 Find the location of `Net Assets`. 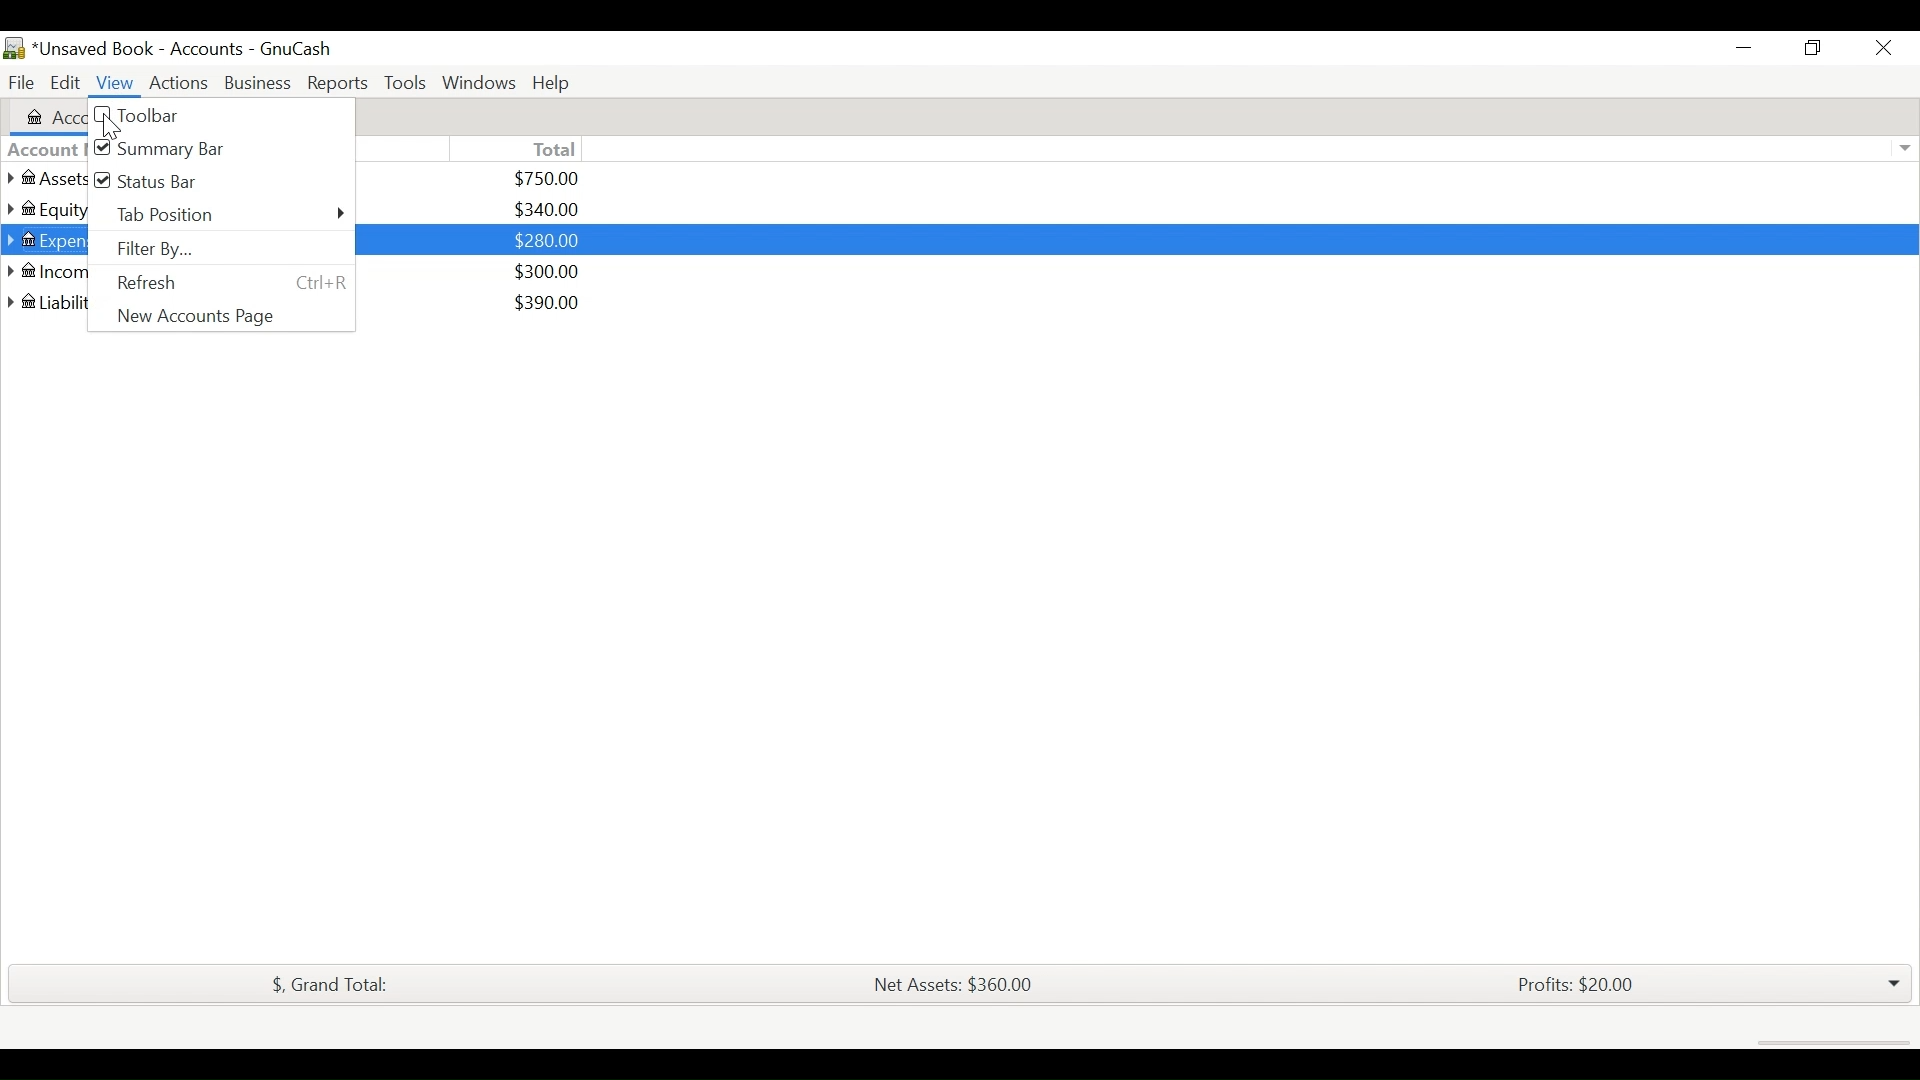

Net Assets is located at coordinates (951, 985).